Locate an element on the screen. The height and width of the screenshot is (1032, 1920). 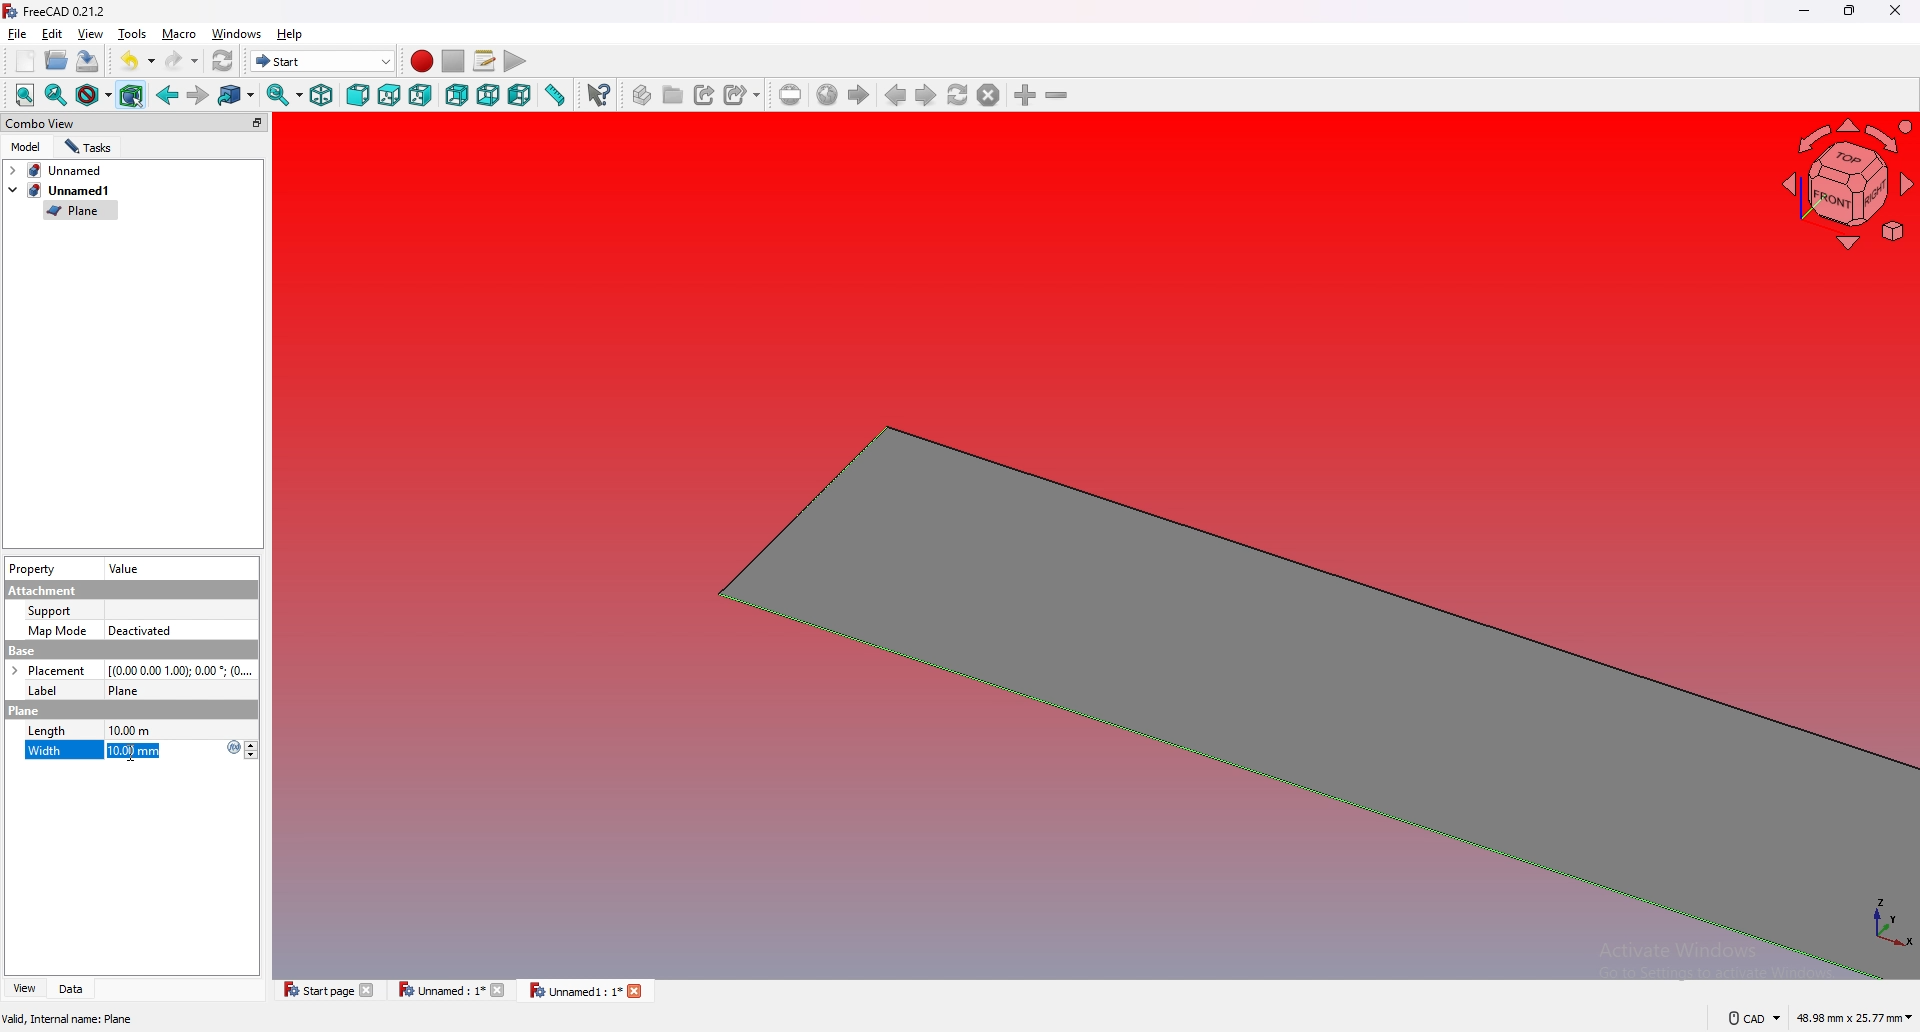
measure distance is located at coordinates (554, 94).